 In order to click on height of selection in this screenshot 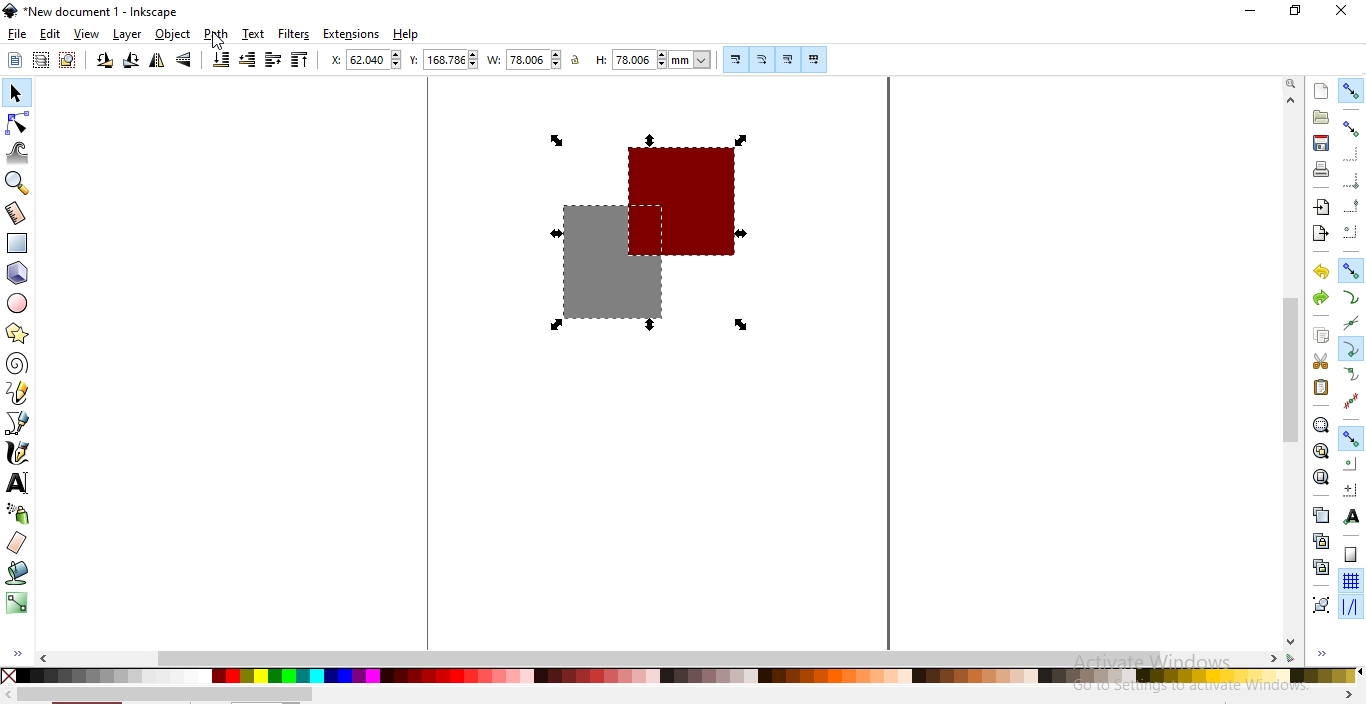, I will do `click(656, 59)`.